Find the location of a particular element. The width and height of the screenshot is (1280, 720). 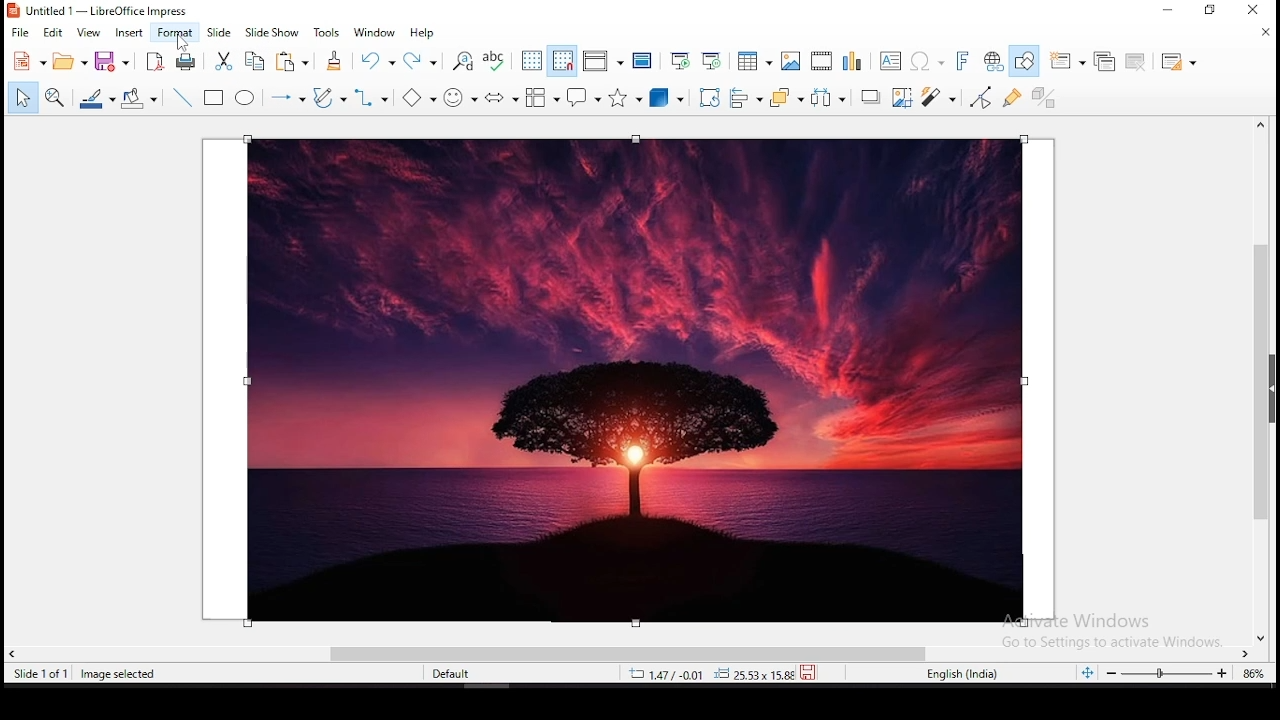

insert hyperlink is located at coordinates (996, 61).